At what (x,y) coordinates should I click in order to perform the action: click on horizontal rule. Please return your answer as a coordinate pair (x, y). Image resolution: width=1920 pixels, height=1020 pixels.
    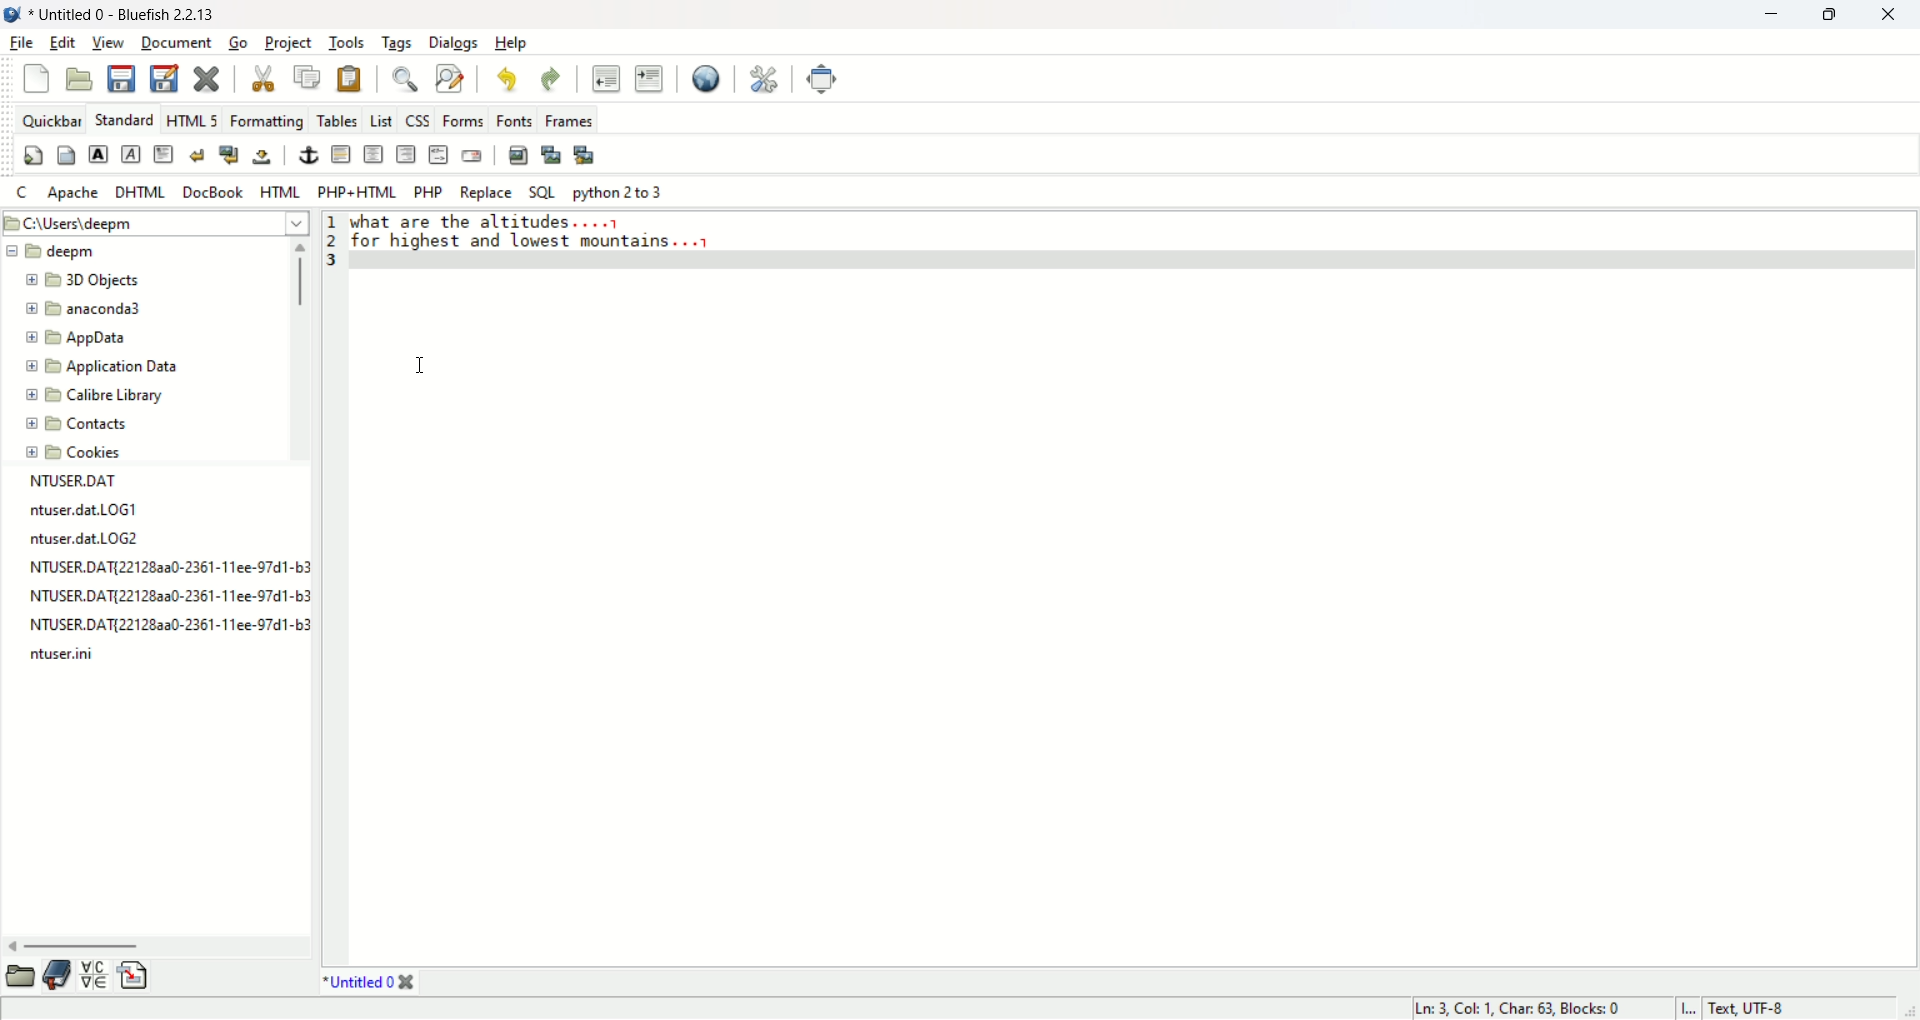
    Looking at the image, I should click on (339, 154).